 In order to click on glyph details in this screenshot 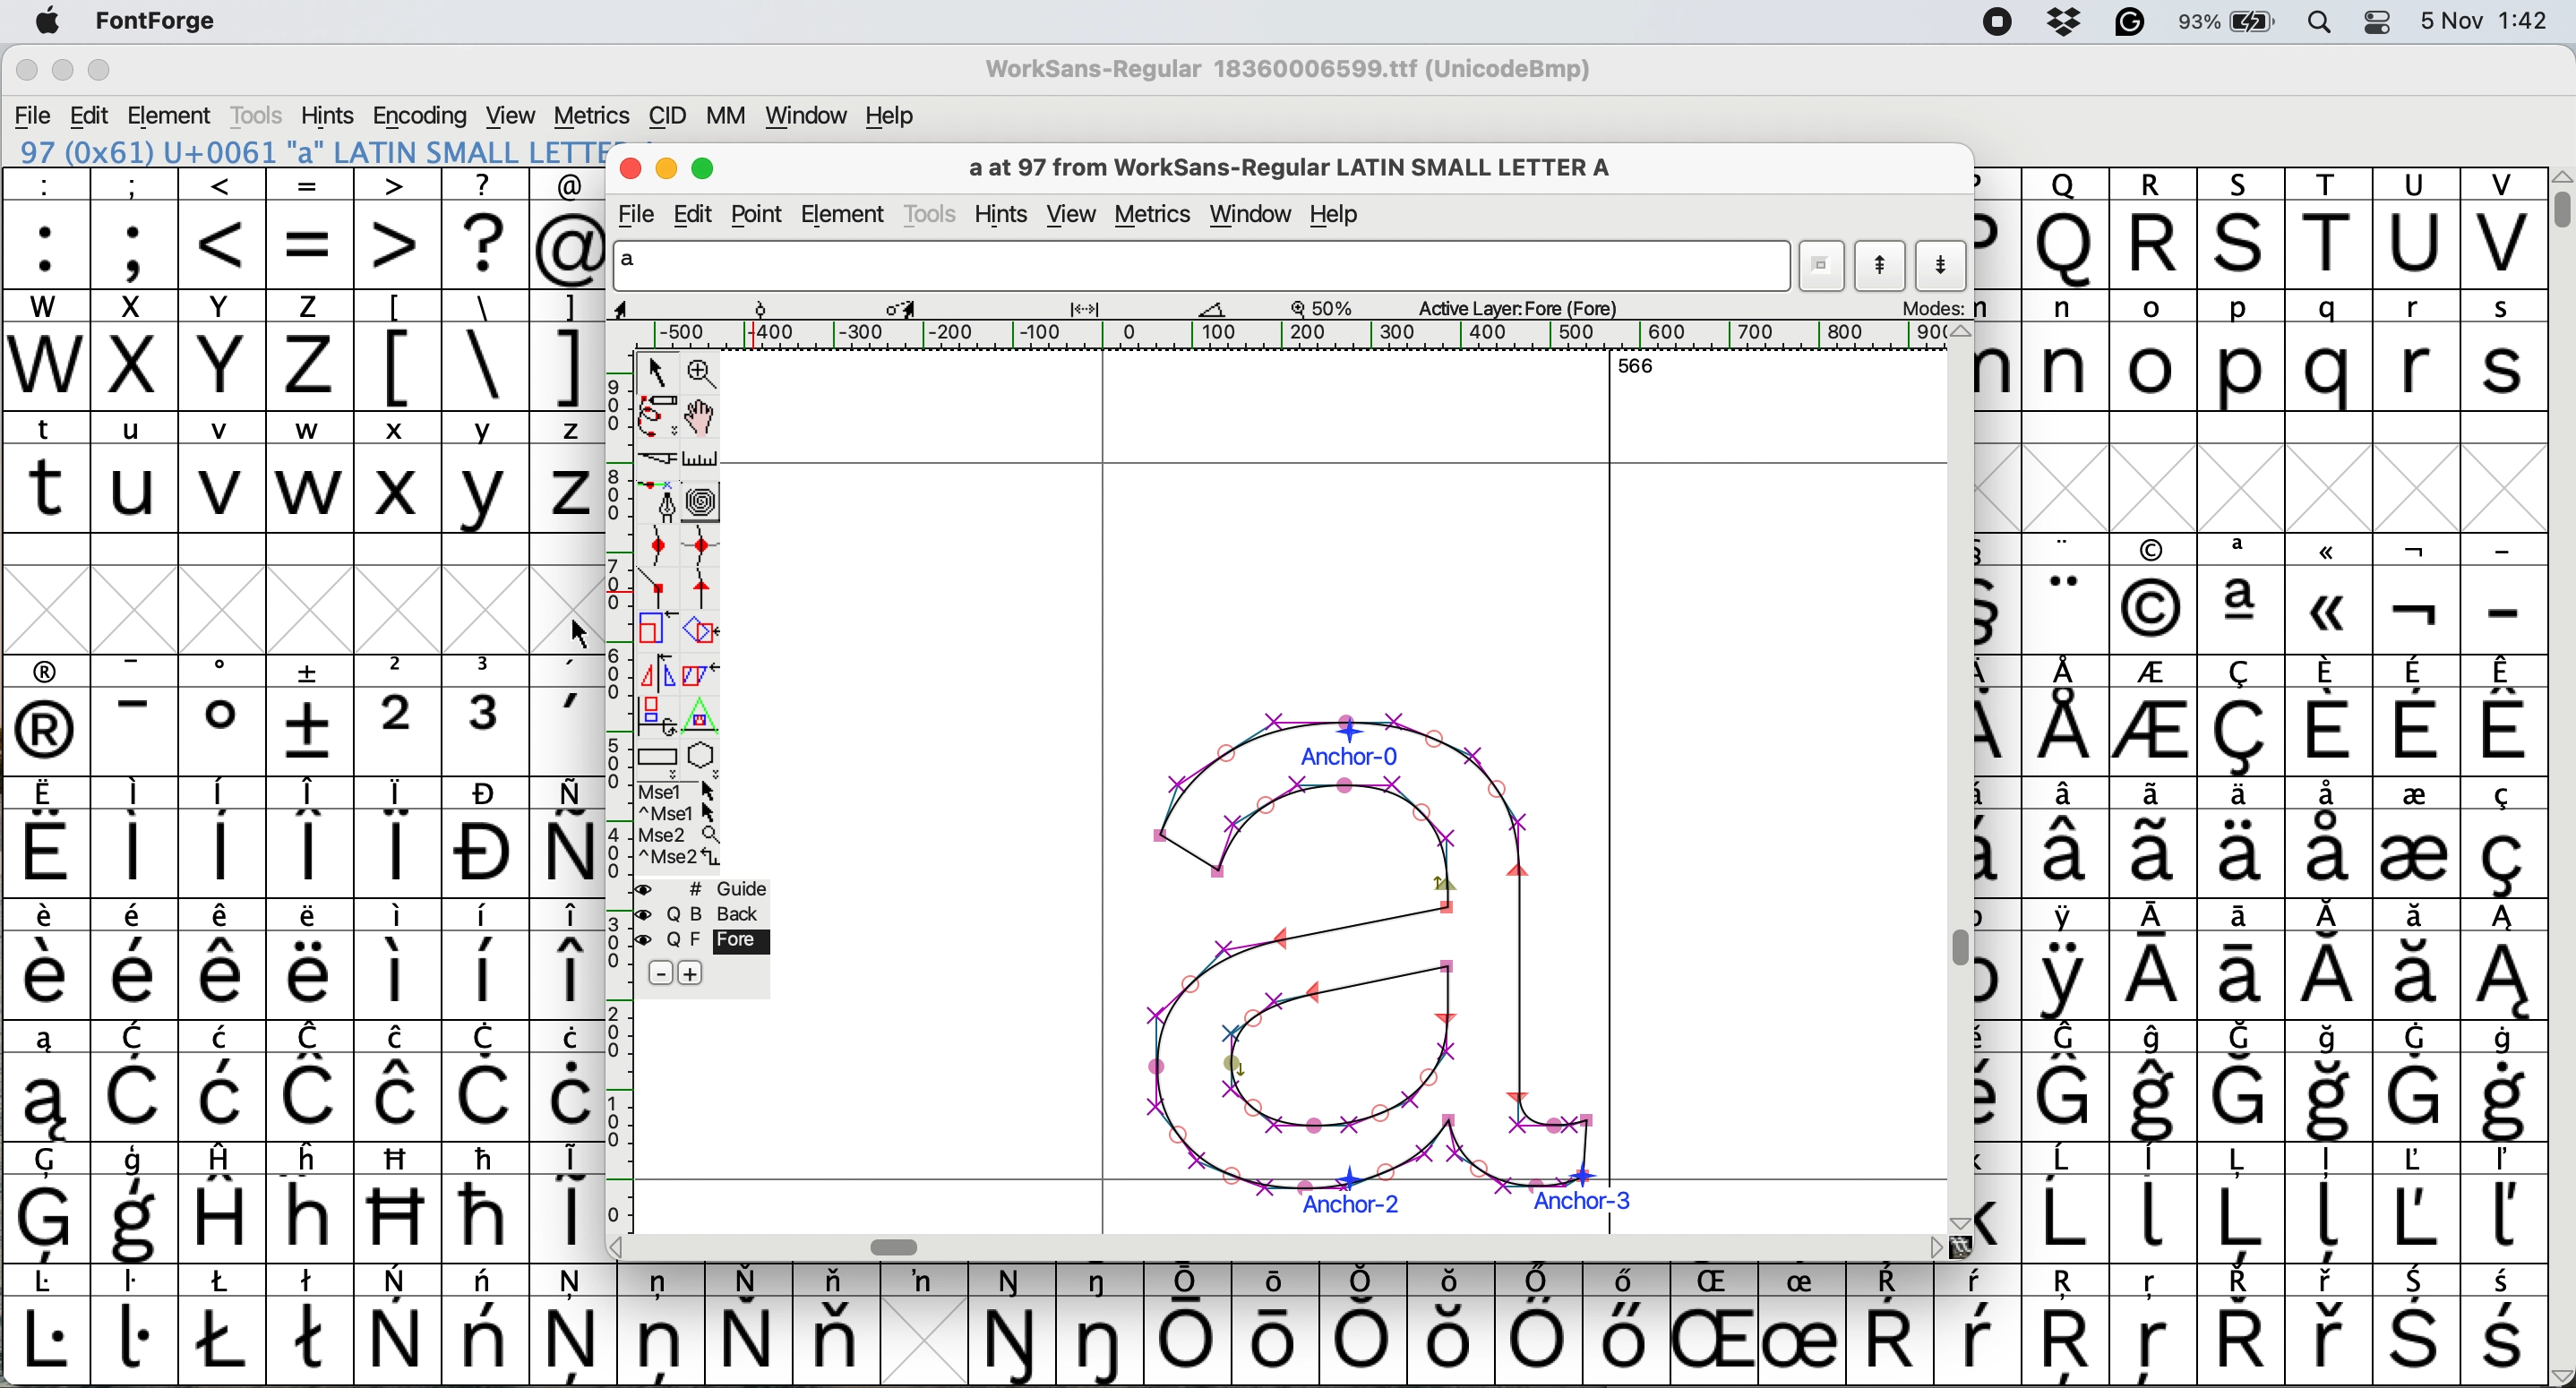, I will do `click(923, 306)`.